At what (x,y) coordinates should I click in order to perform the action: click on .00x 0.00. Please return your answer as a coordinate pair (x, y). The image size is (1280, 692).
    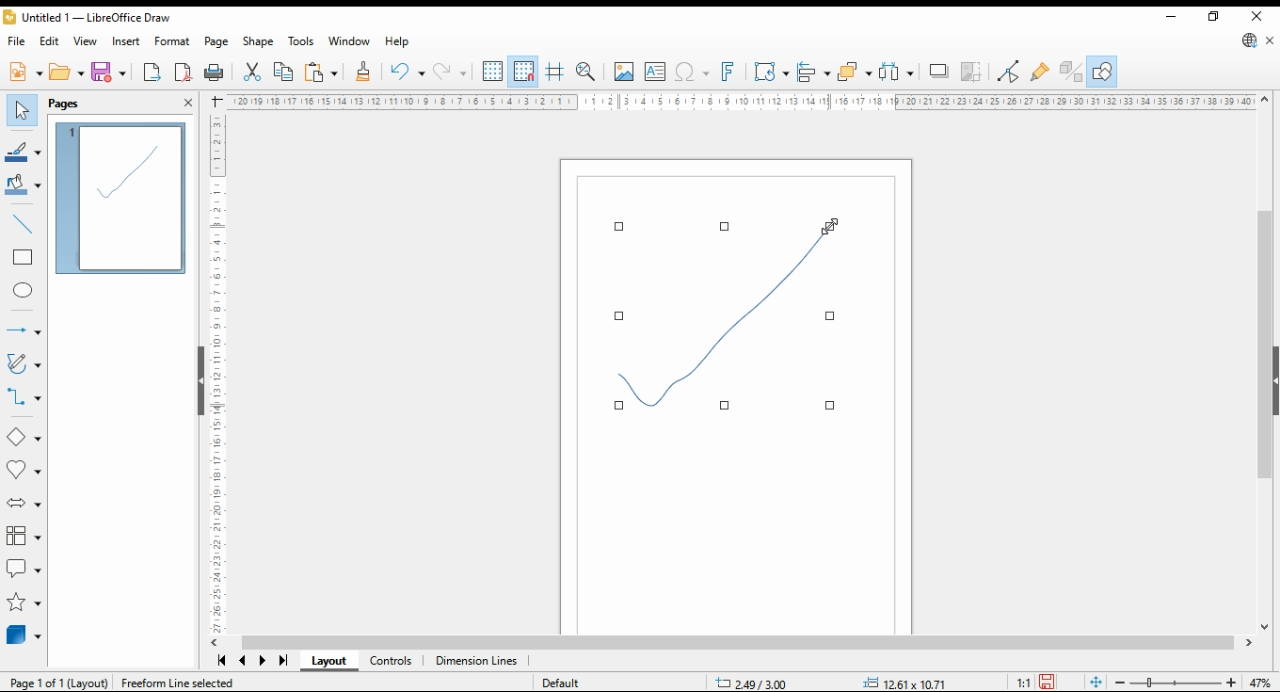
    Looking at the image, I should click on (899, 682).